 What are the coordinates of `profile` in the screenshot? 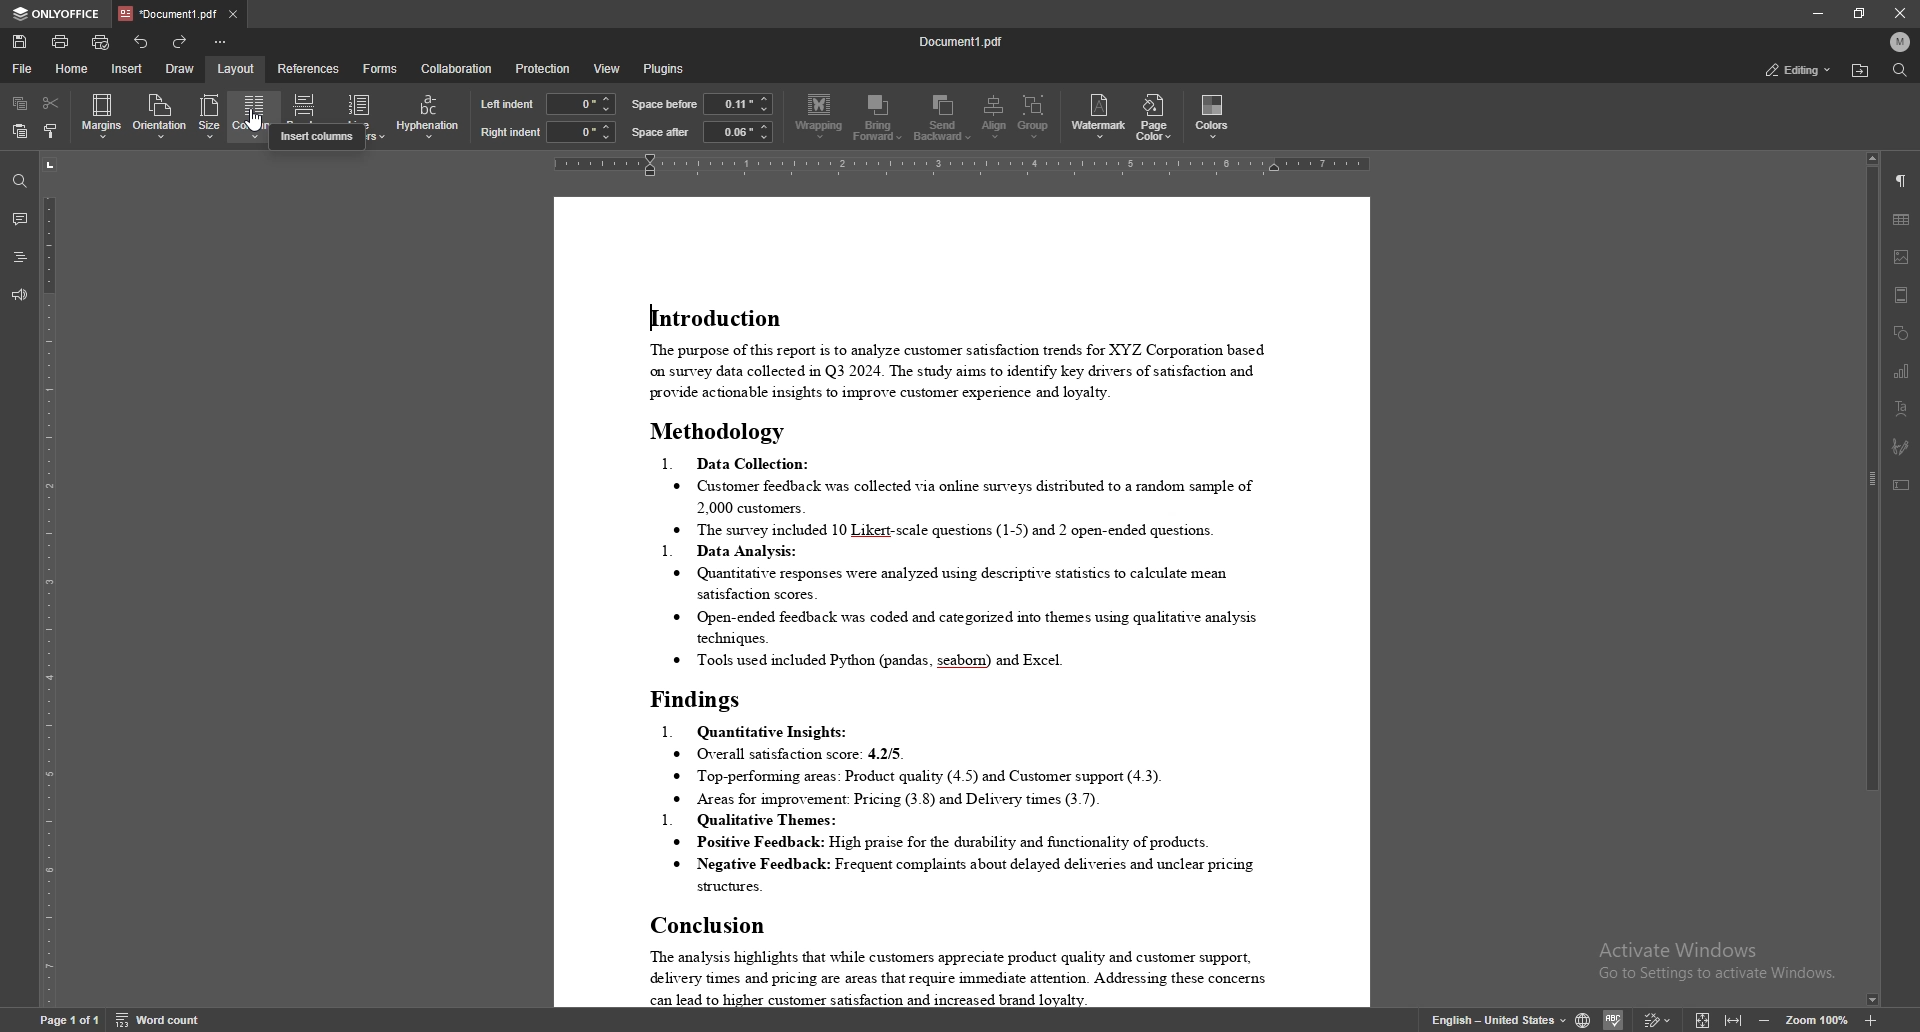 It's located at (1901, 41).